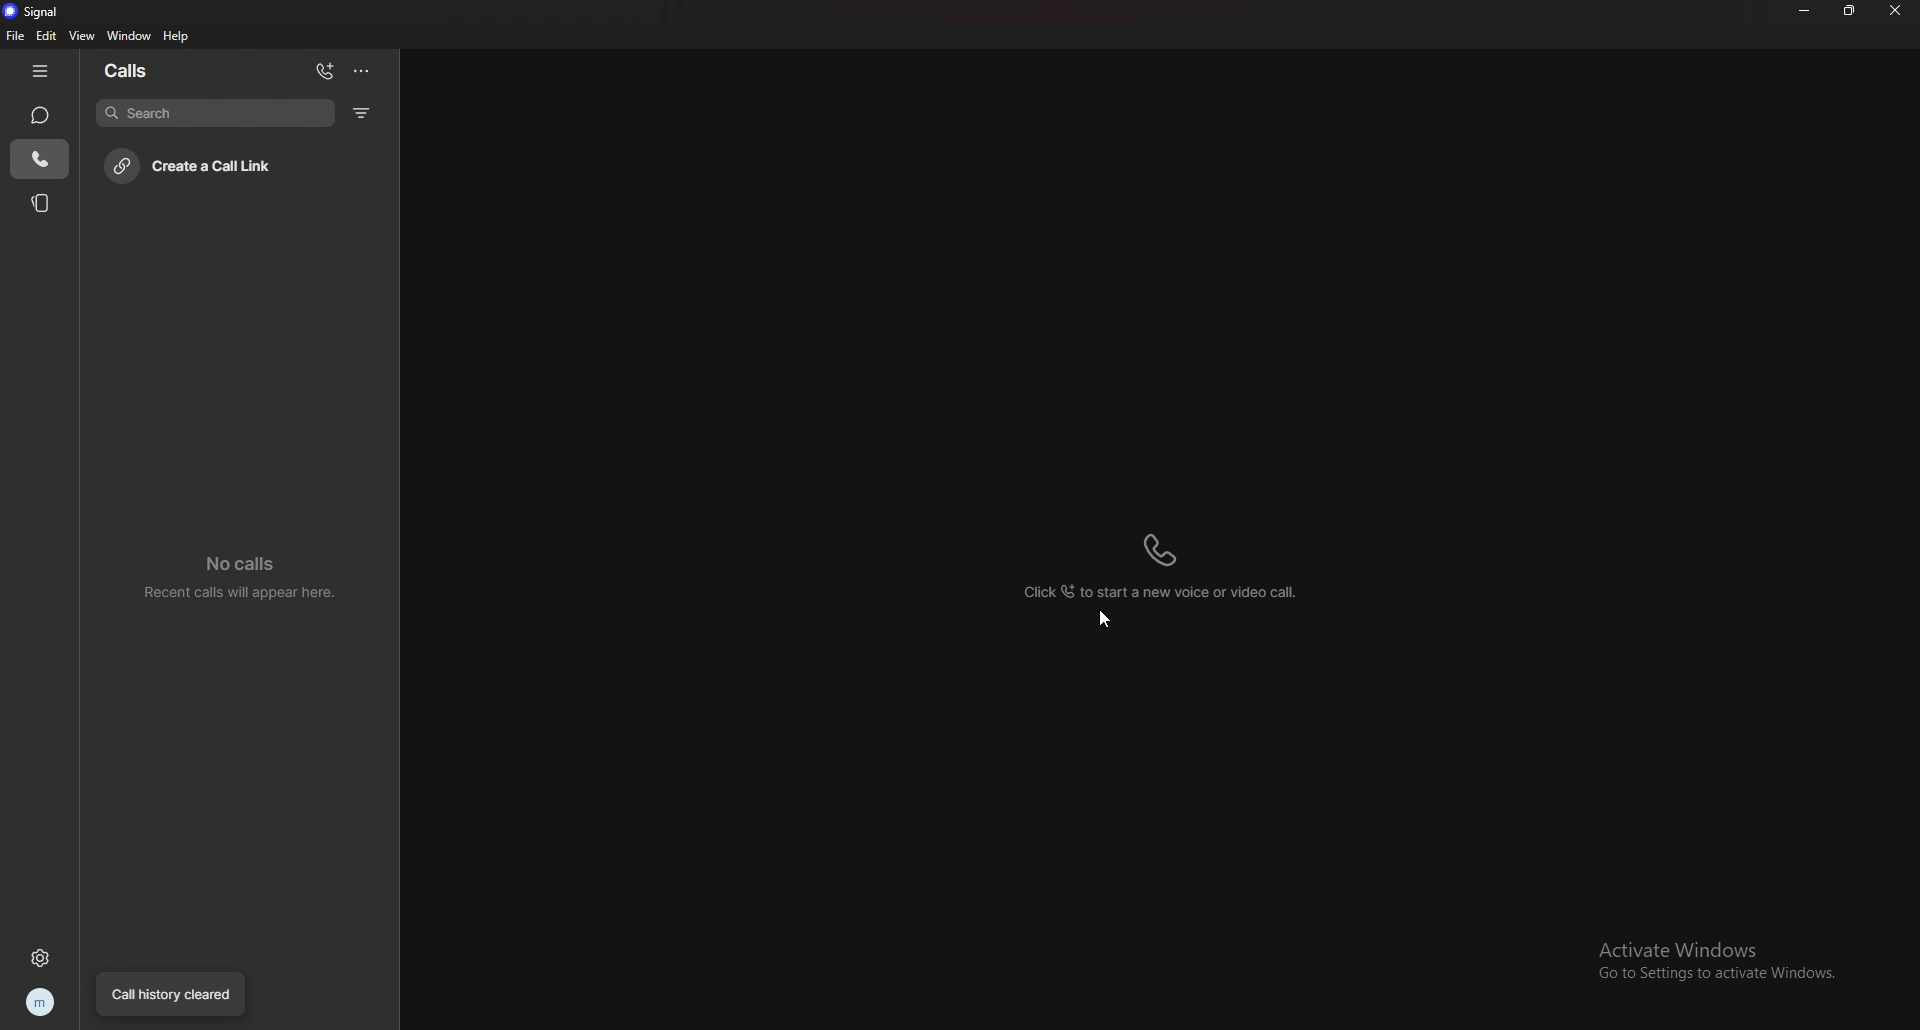 The image size is (1920, 1030). What do you see at coordinates (1851, 9) in the screenshot?
I see `resize` at bounding box center [1851, 9].